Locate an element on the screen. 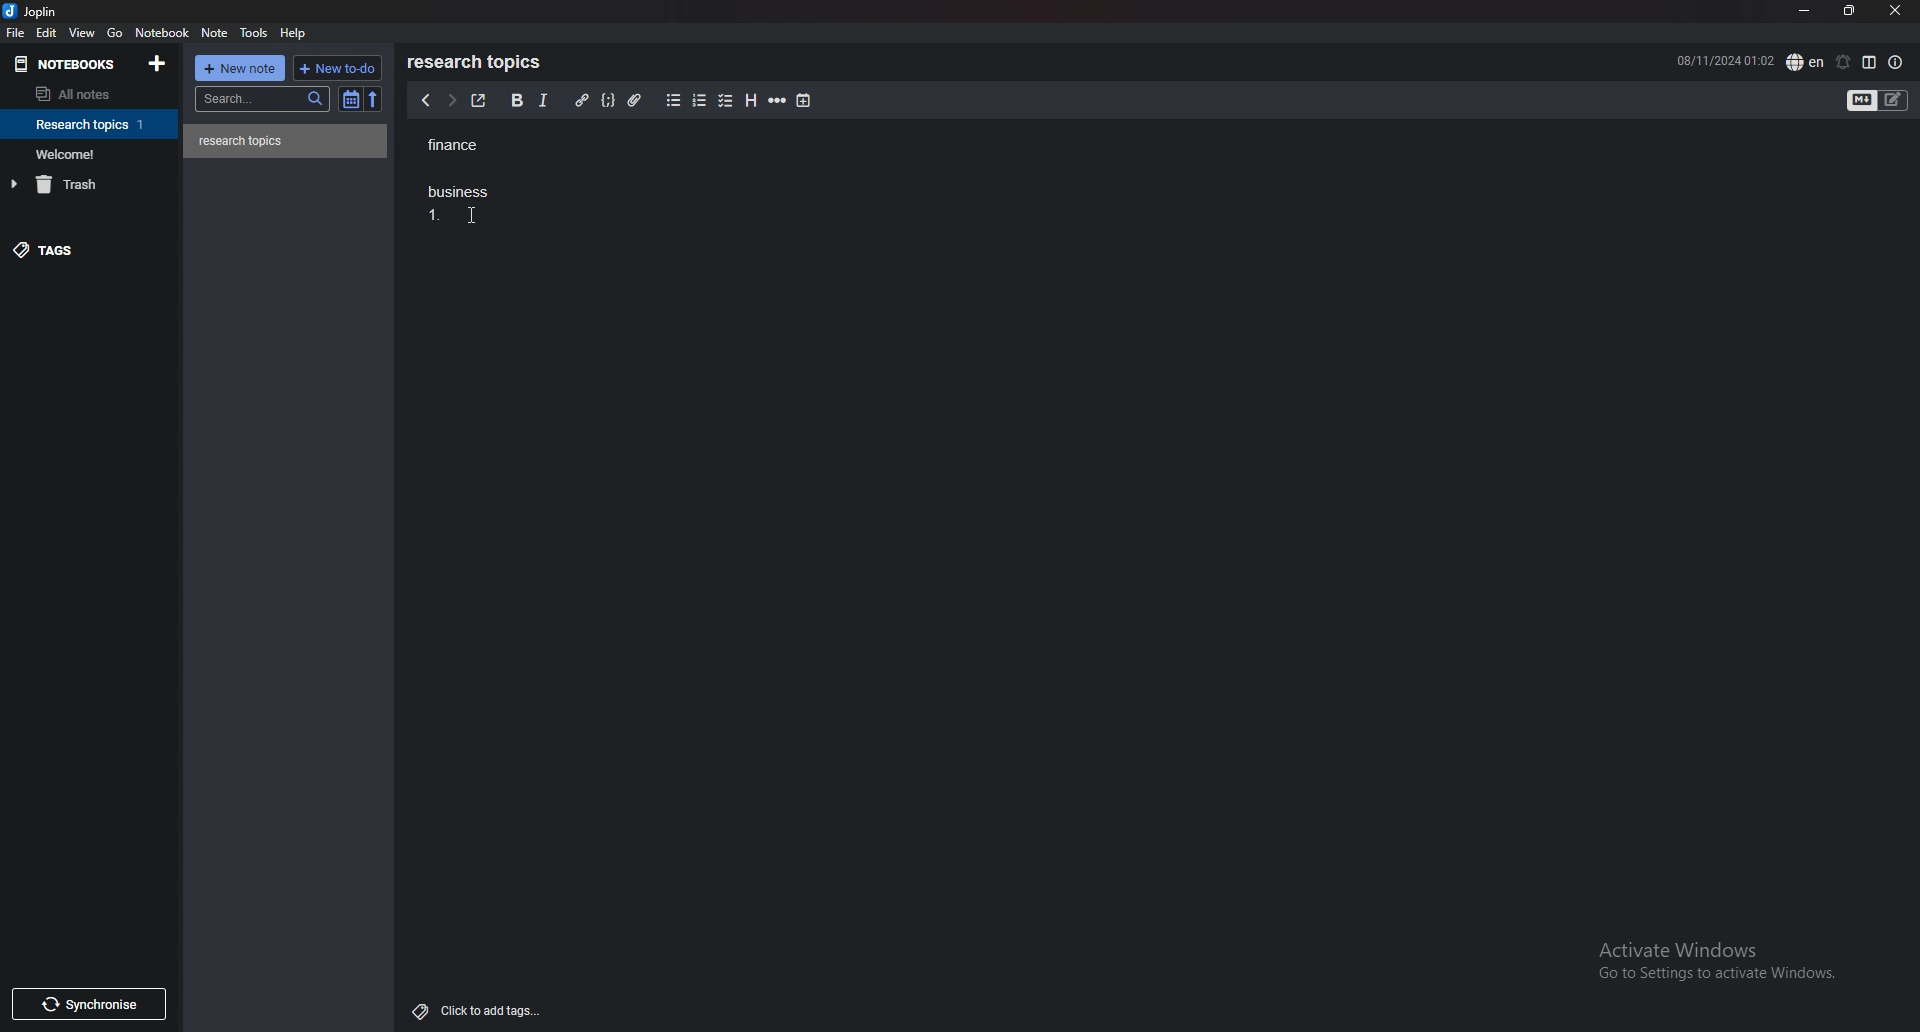  attachment is located at coordinates (634, 99).